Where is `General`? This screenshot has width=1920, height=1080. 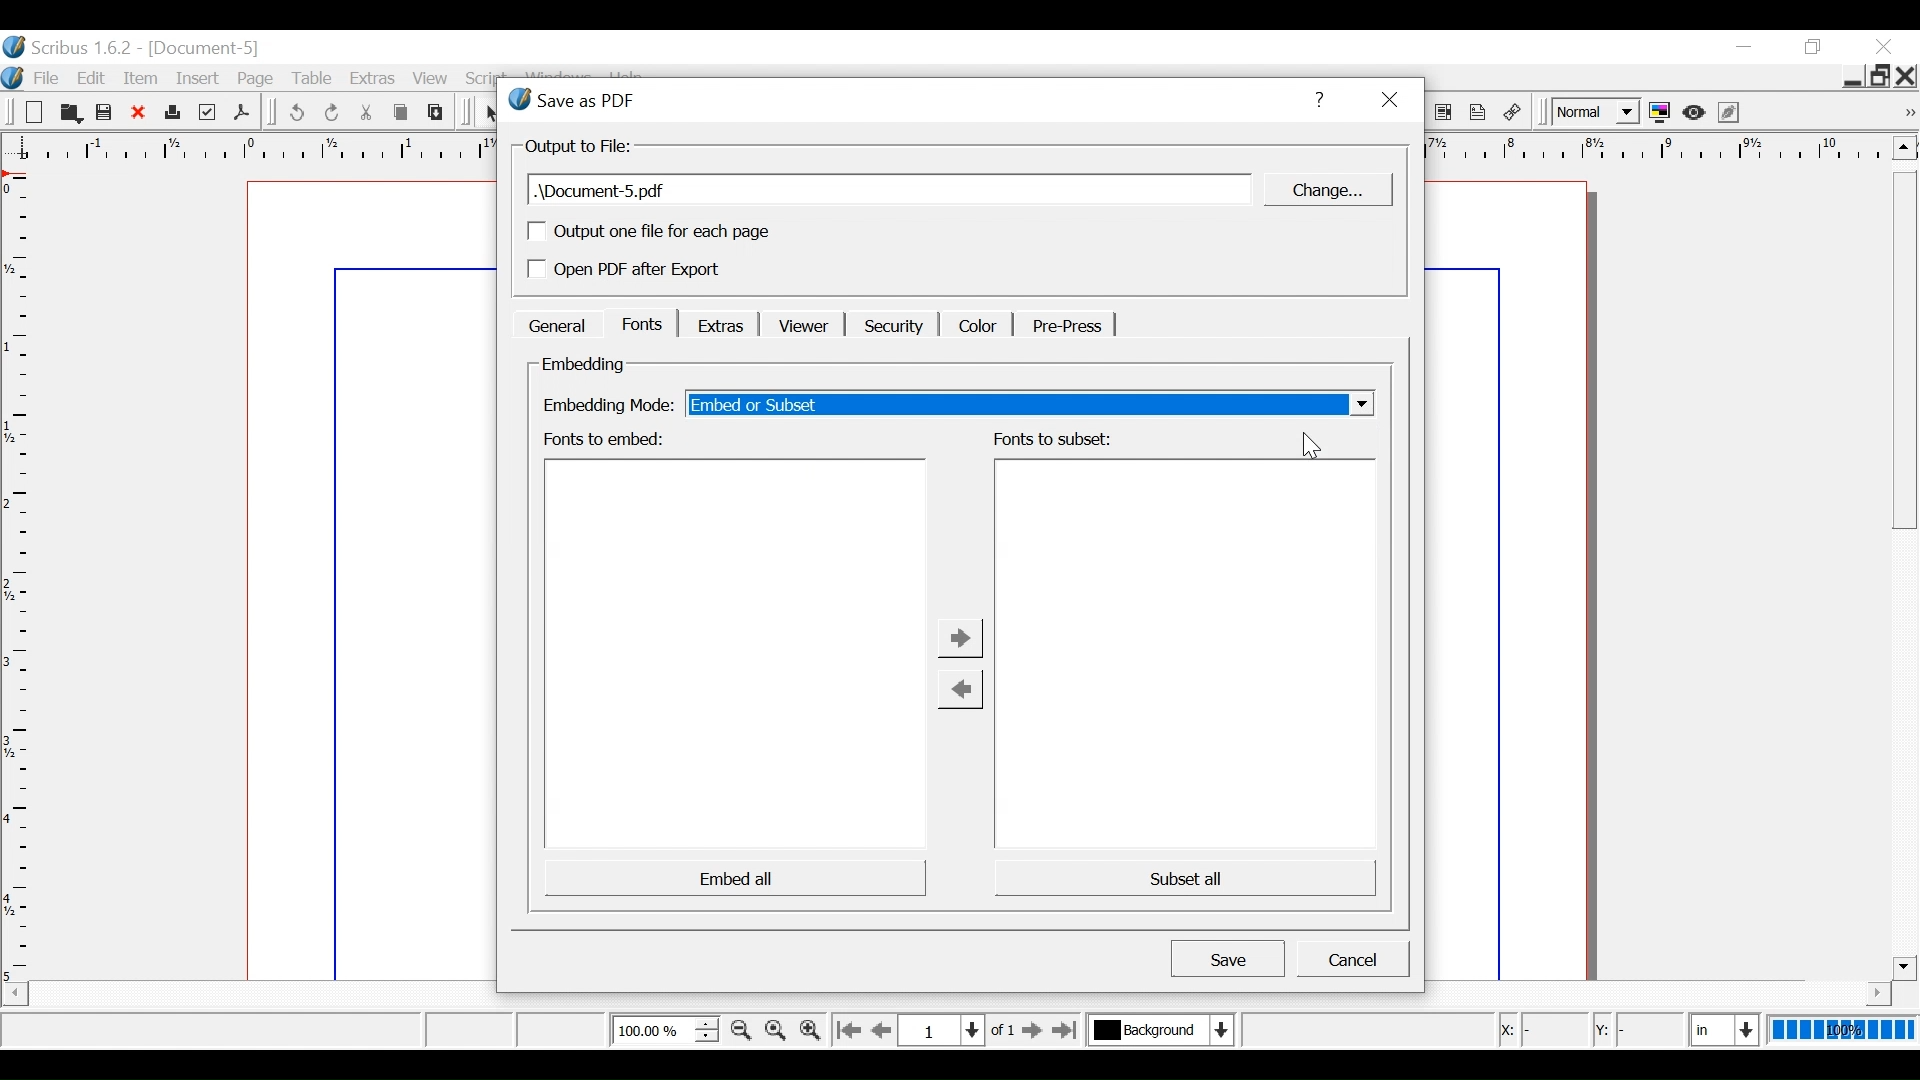 General is located at coordinates (556, 324).